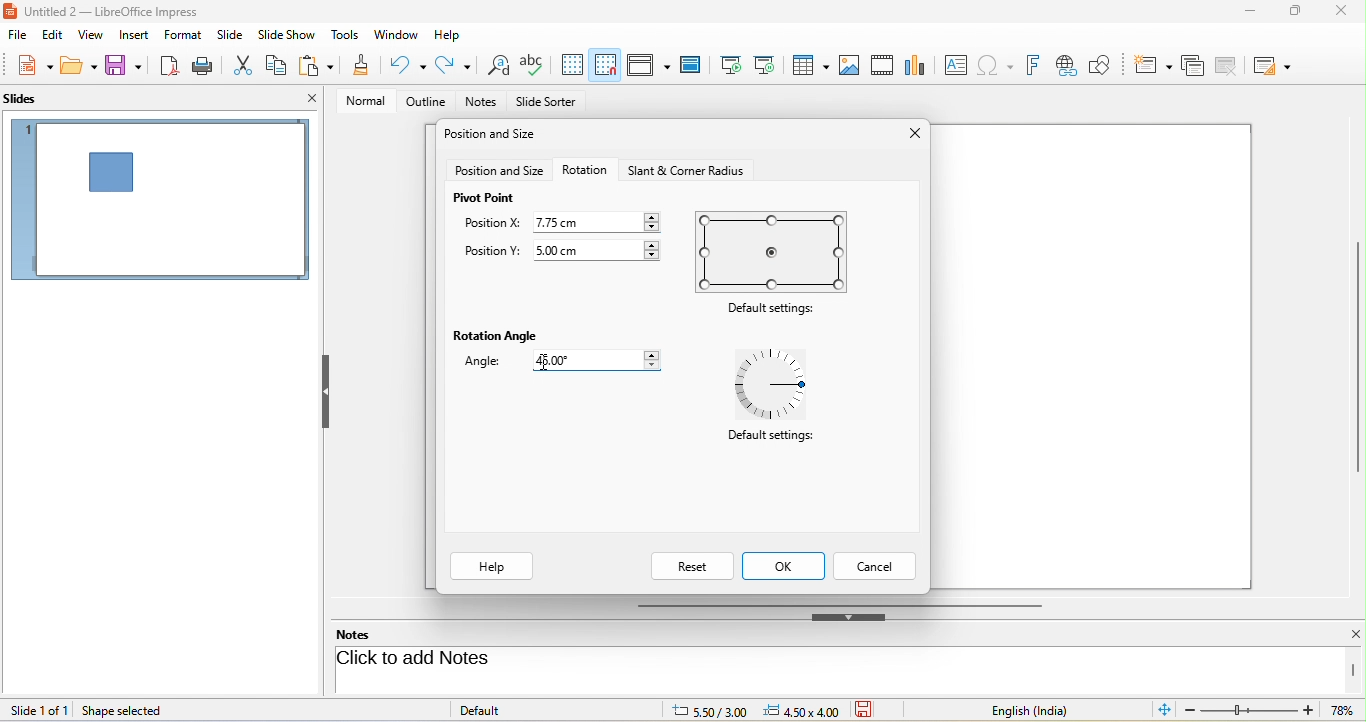  Describe the element at coordinates (88, 34) in the screenshot. I see `view` at that location.